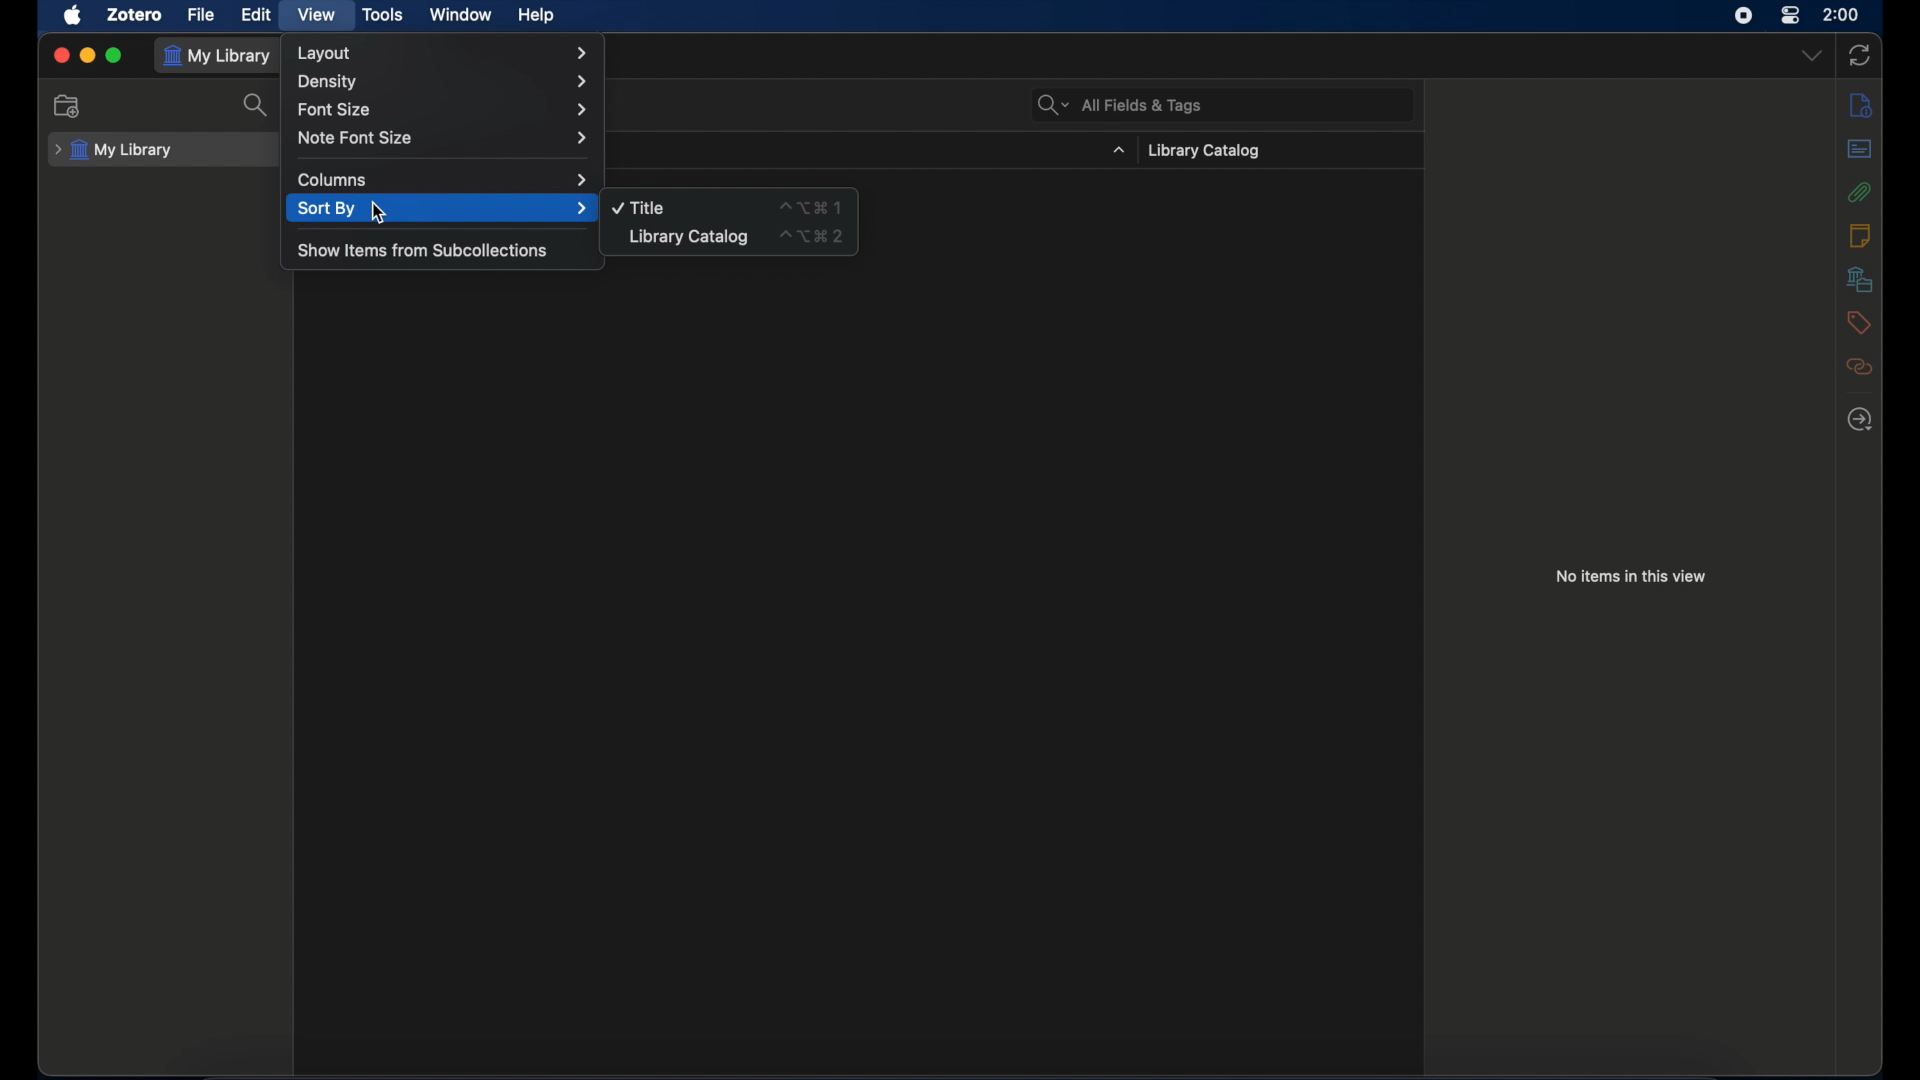  Describe the element at coordinates (1204, 151) in the screenshot. I see `library catalog` at that location.